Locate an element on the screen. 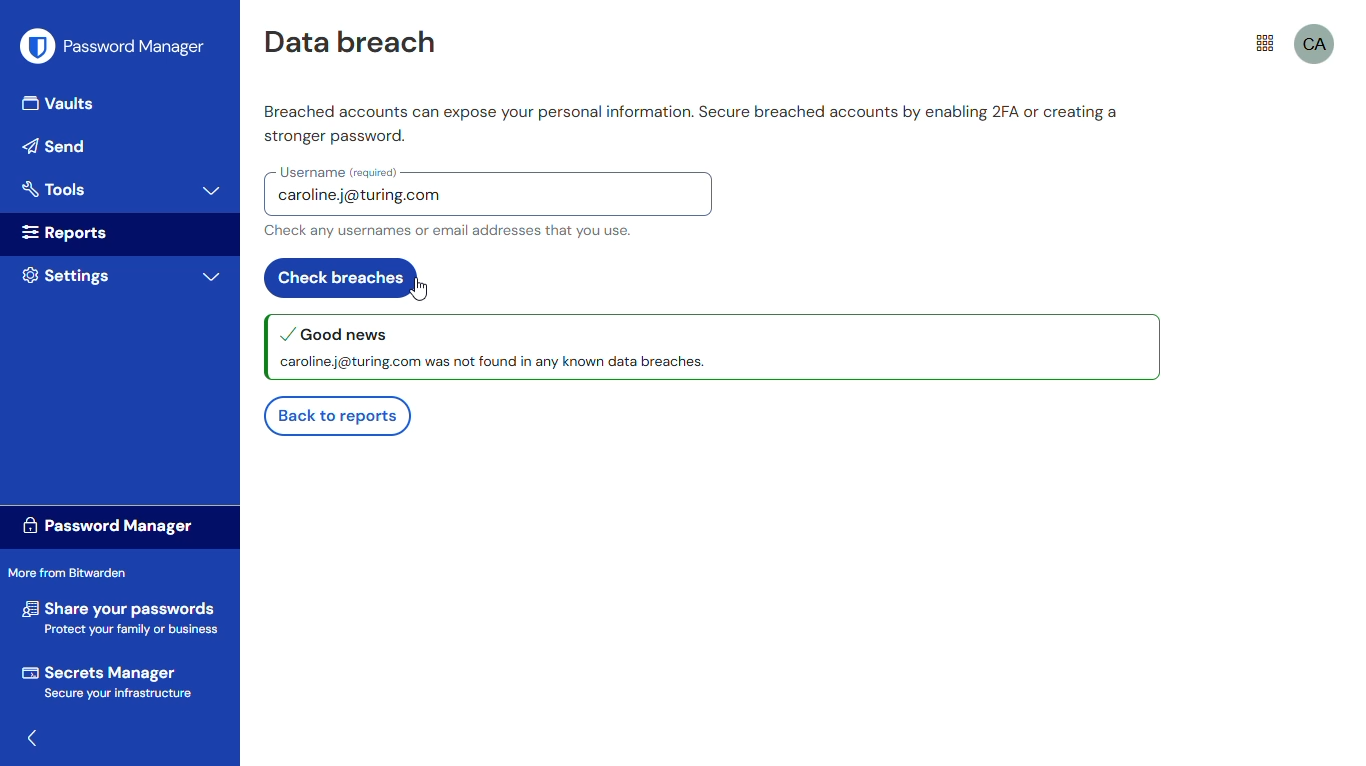 Image resolution: width=1366 pixels, height=766 pixels. share your passwords protect your family or business is located at coordinates (121, 614).